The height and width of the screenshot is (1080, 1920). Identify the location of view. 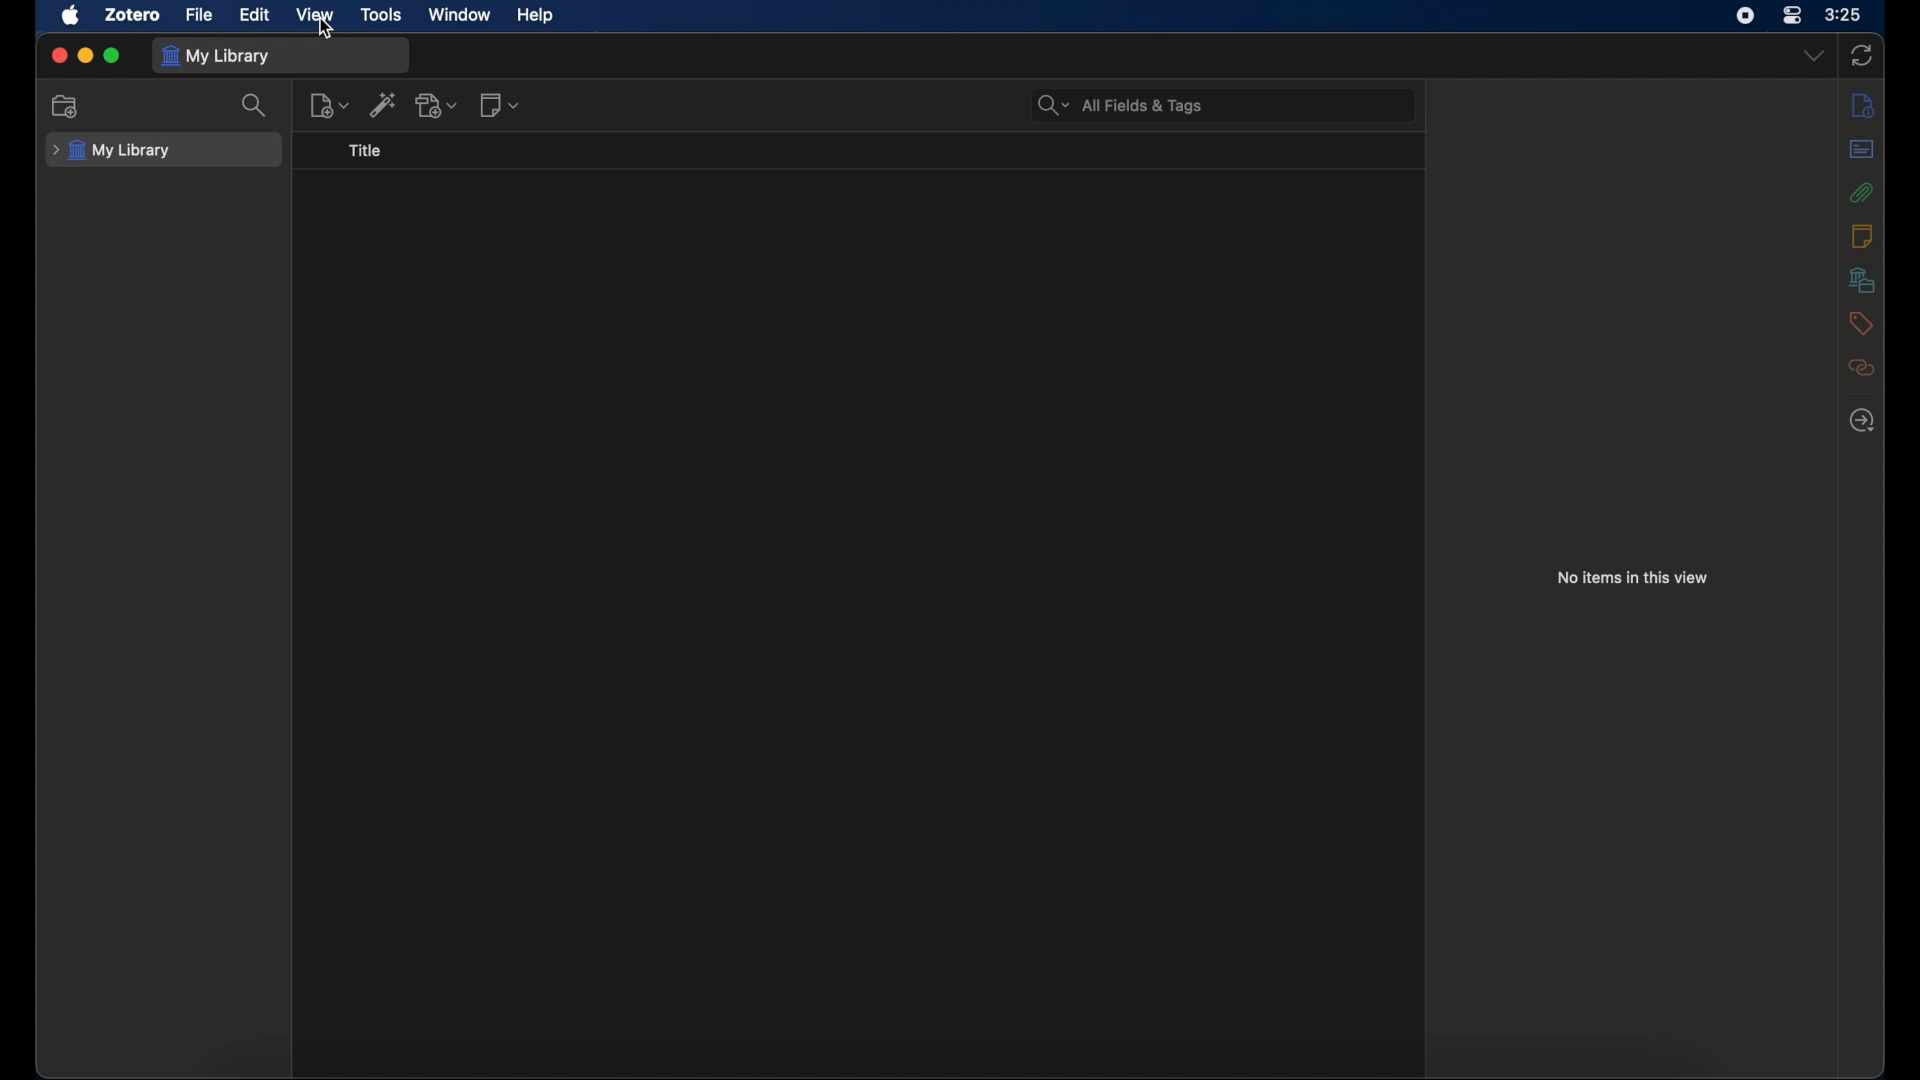
(314, 15).